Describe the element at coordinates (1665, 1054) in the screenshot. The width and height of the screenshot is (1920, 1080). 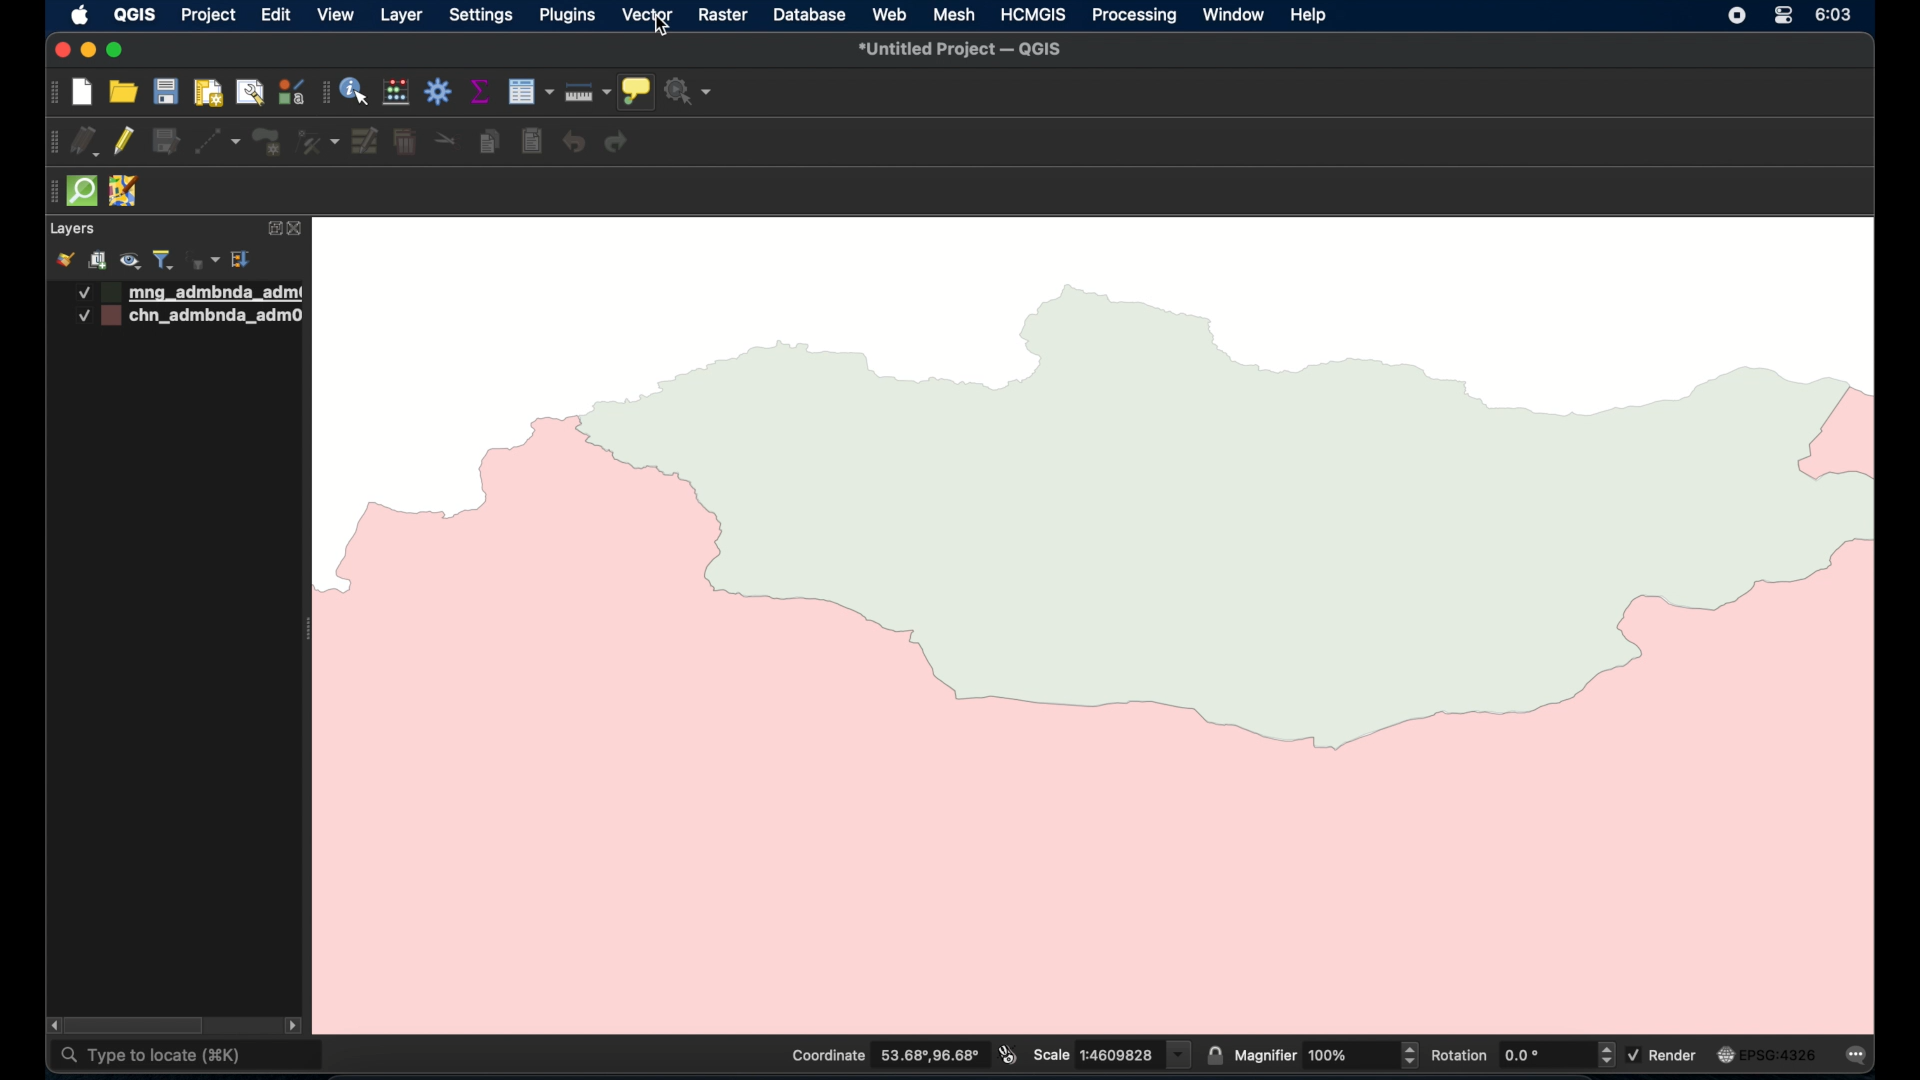
I see `render` at that location.